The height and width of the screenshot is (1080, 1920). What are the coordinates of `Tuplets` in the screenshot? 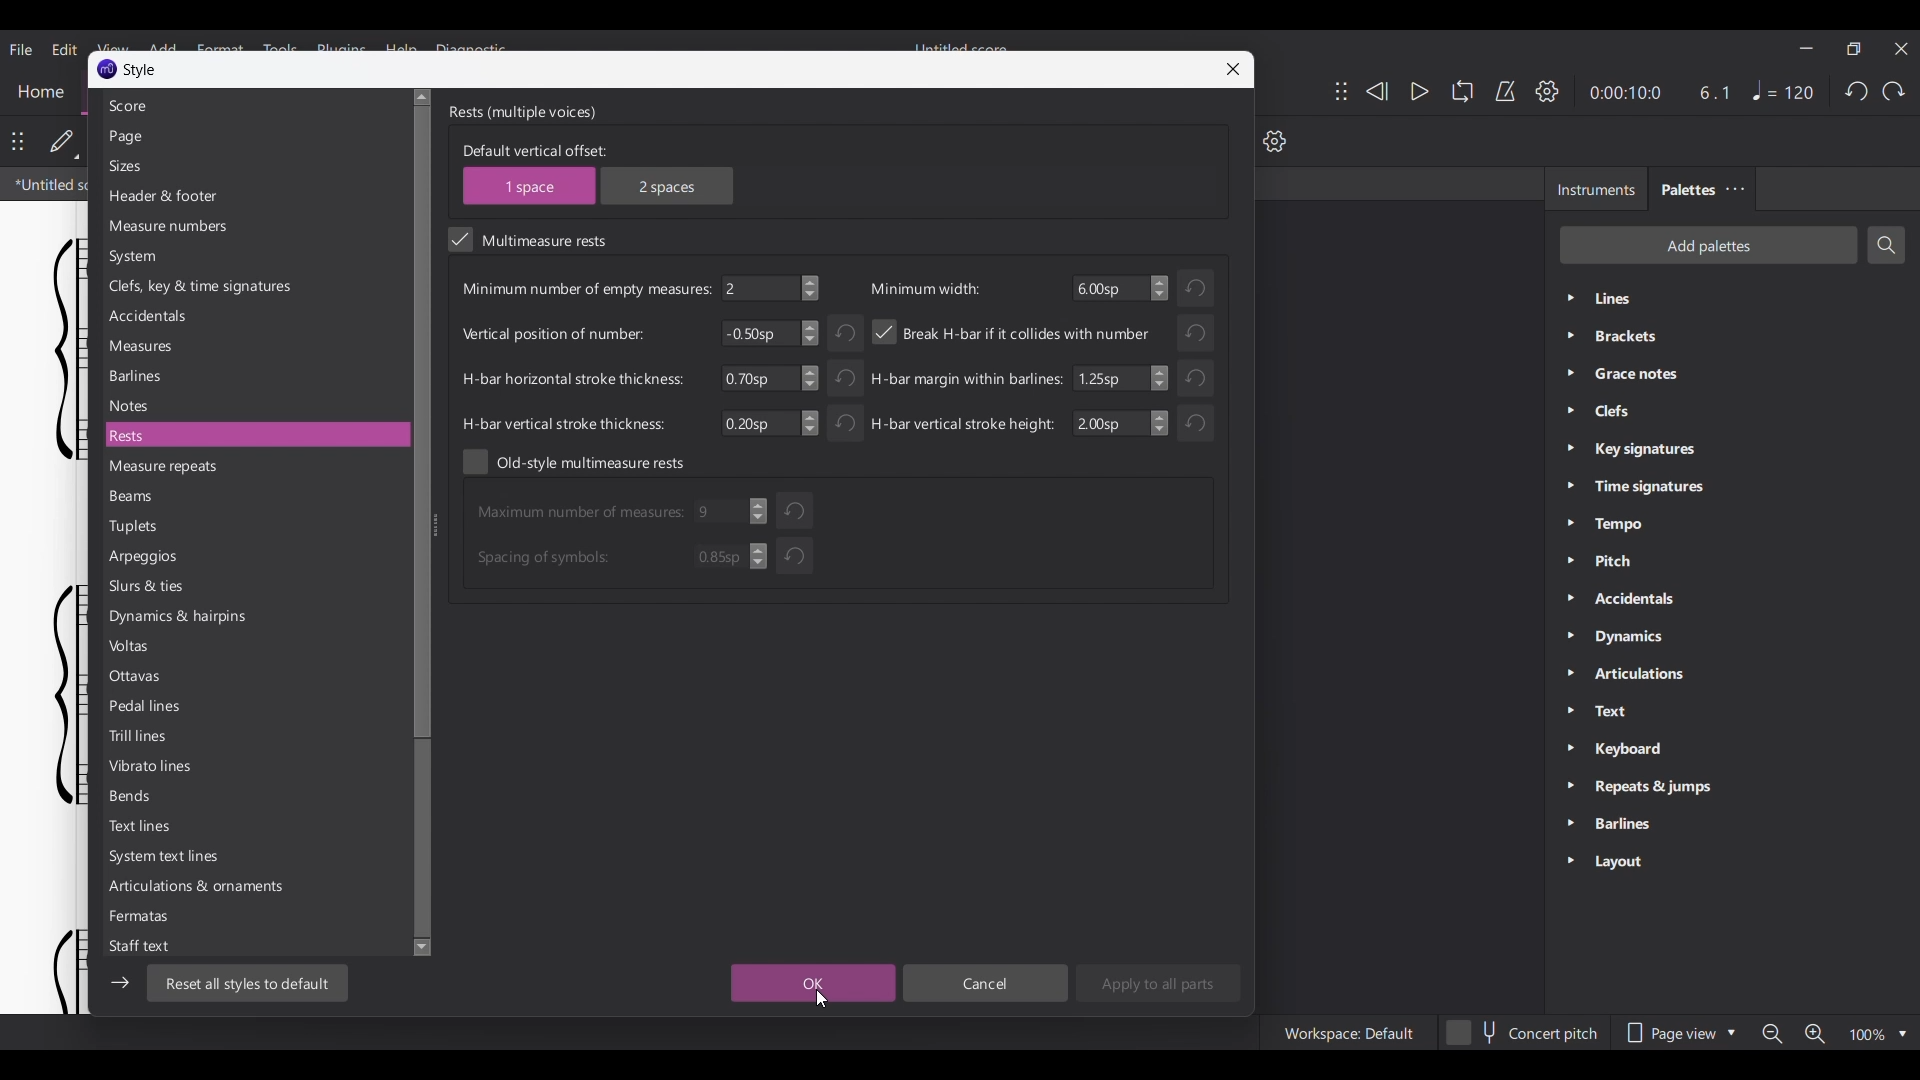 It's located at (254, 526).